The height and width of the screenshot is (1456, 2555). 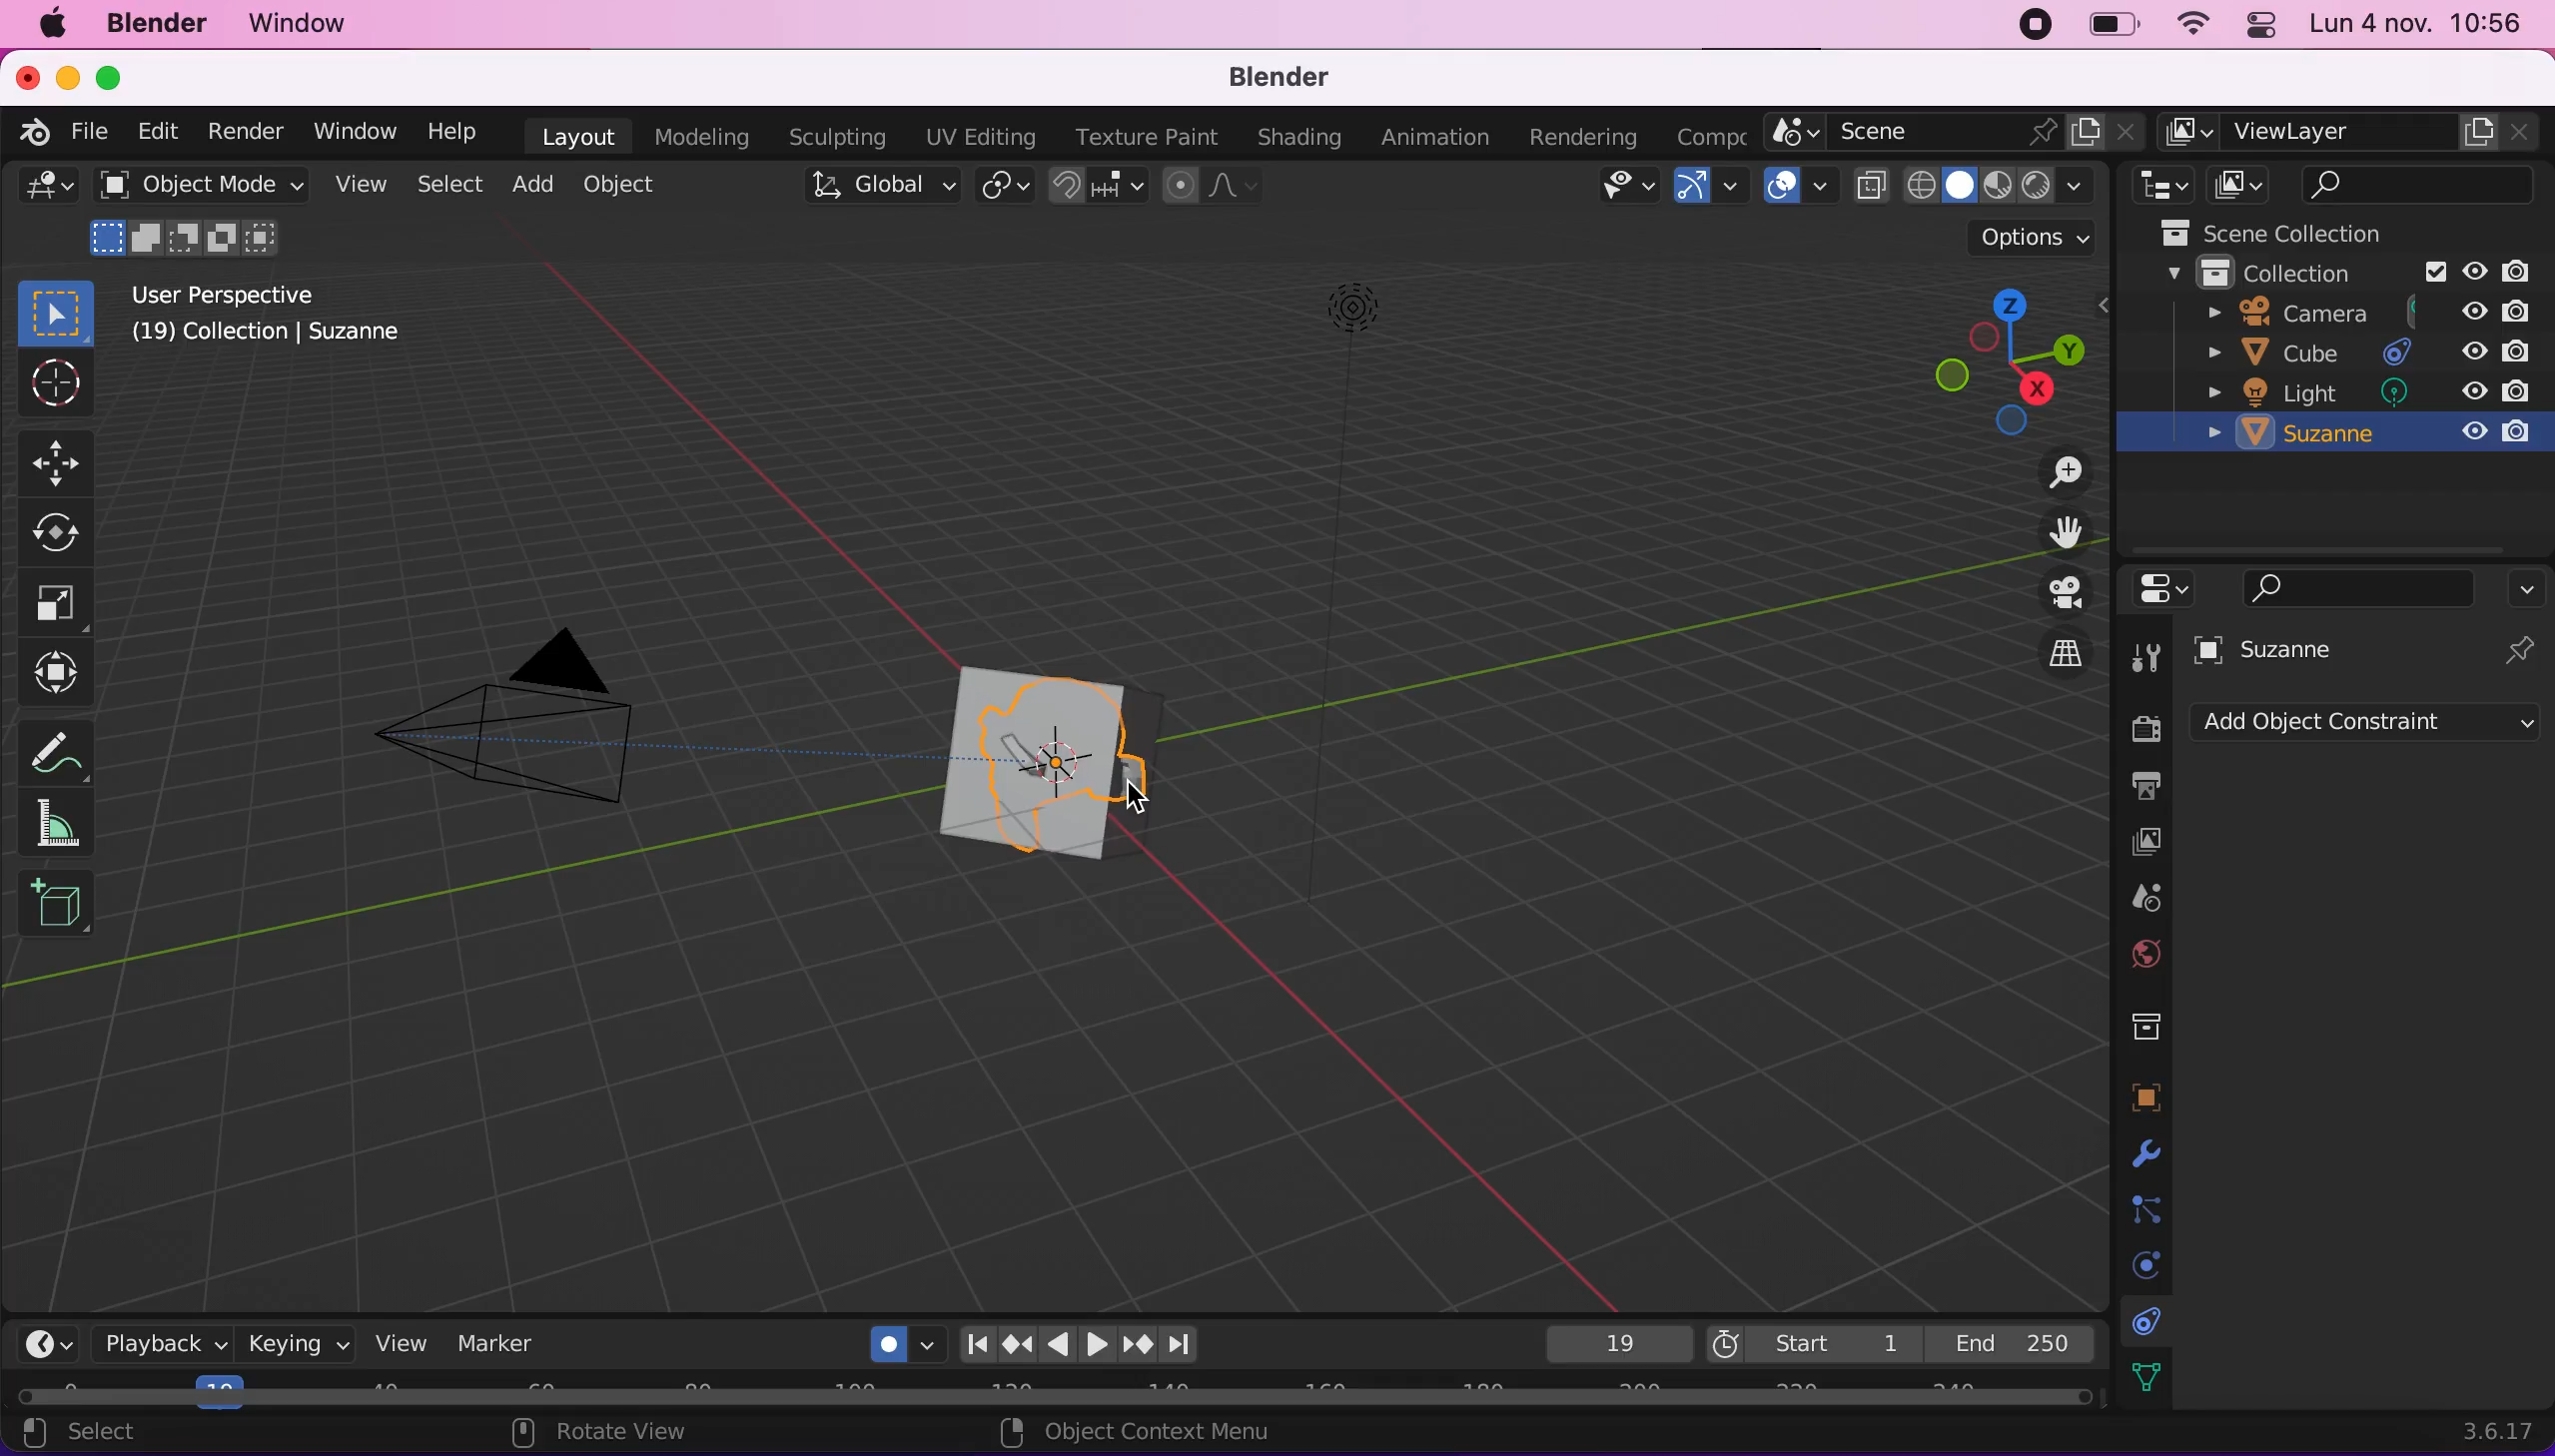 I want to click on animation, so click(x=1436, y=137).